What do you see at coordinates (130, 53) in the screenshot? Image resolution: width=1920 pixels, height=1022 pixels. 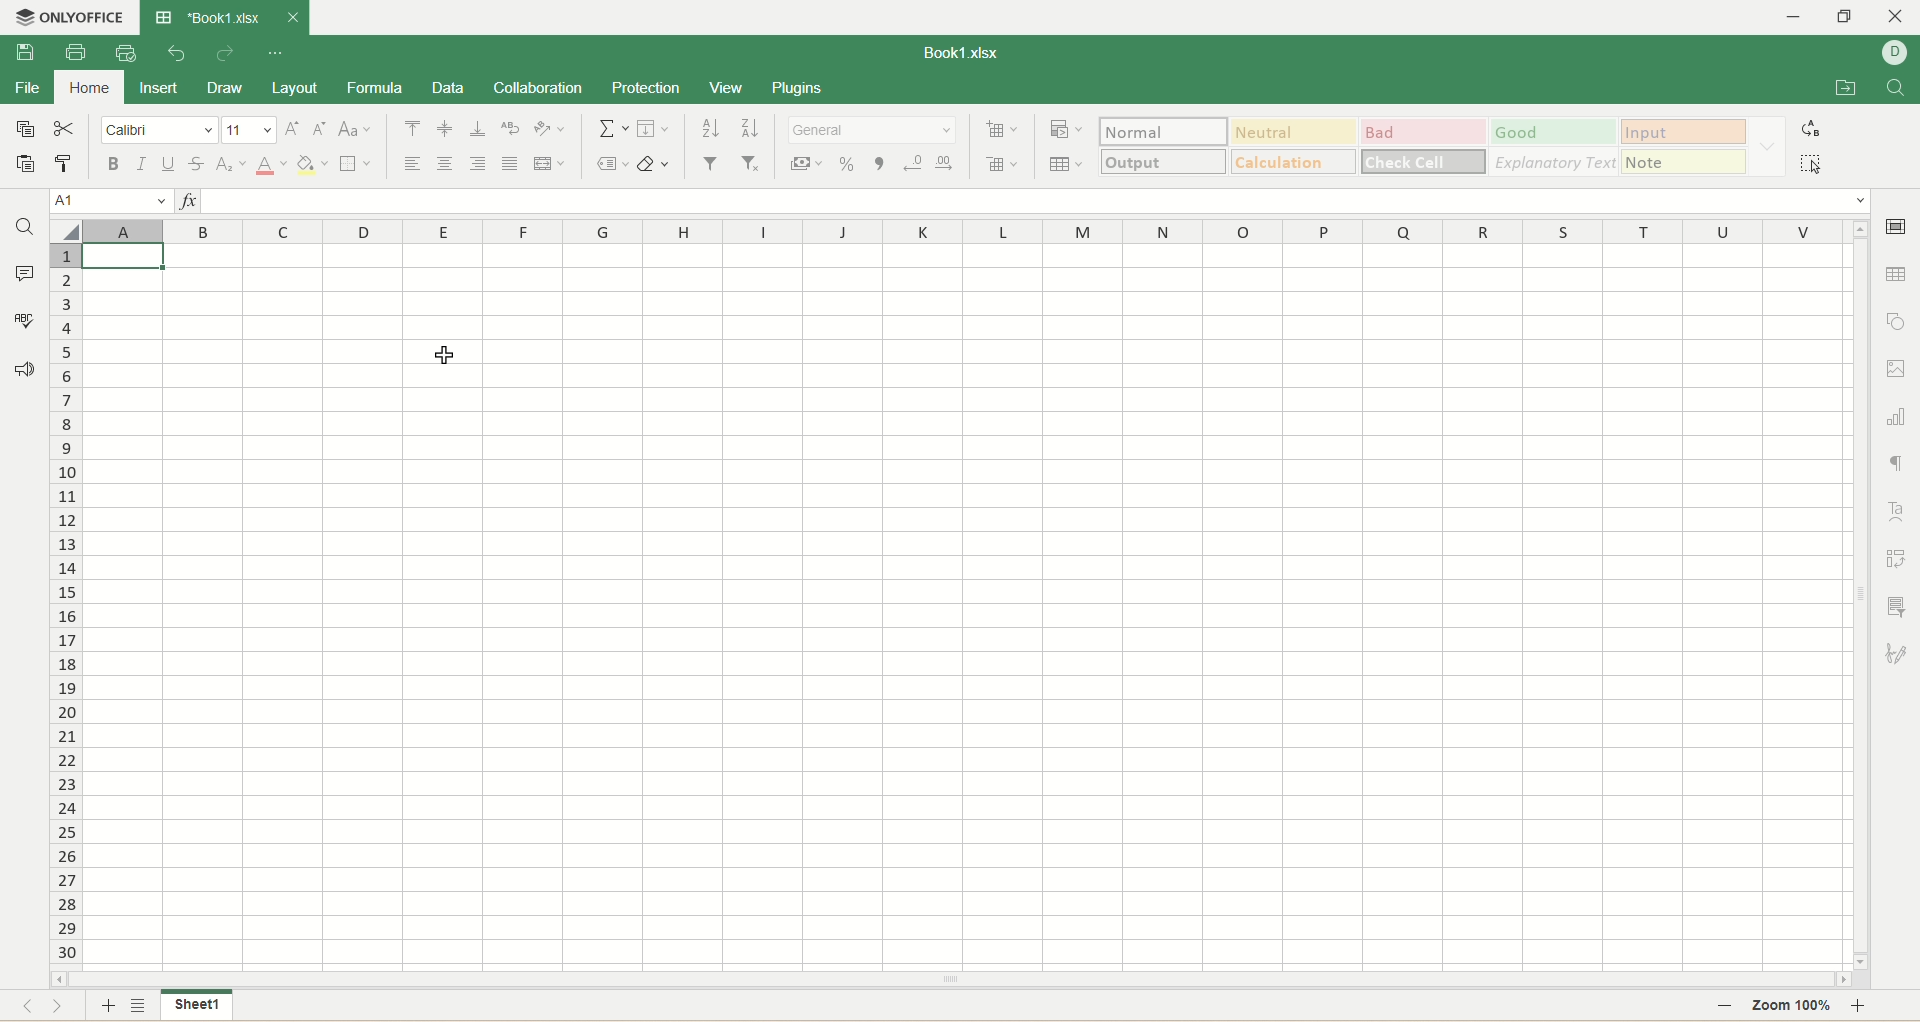 I see `quick print` at bounding box center [130, 53].